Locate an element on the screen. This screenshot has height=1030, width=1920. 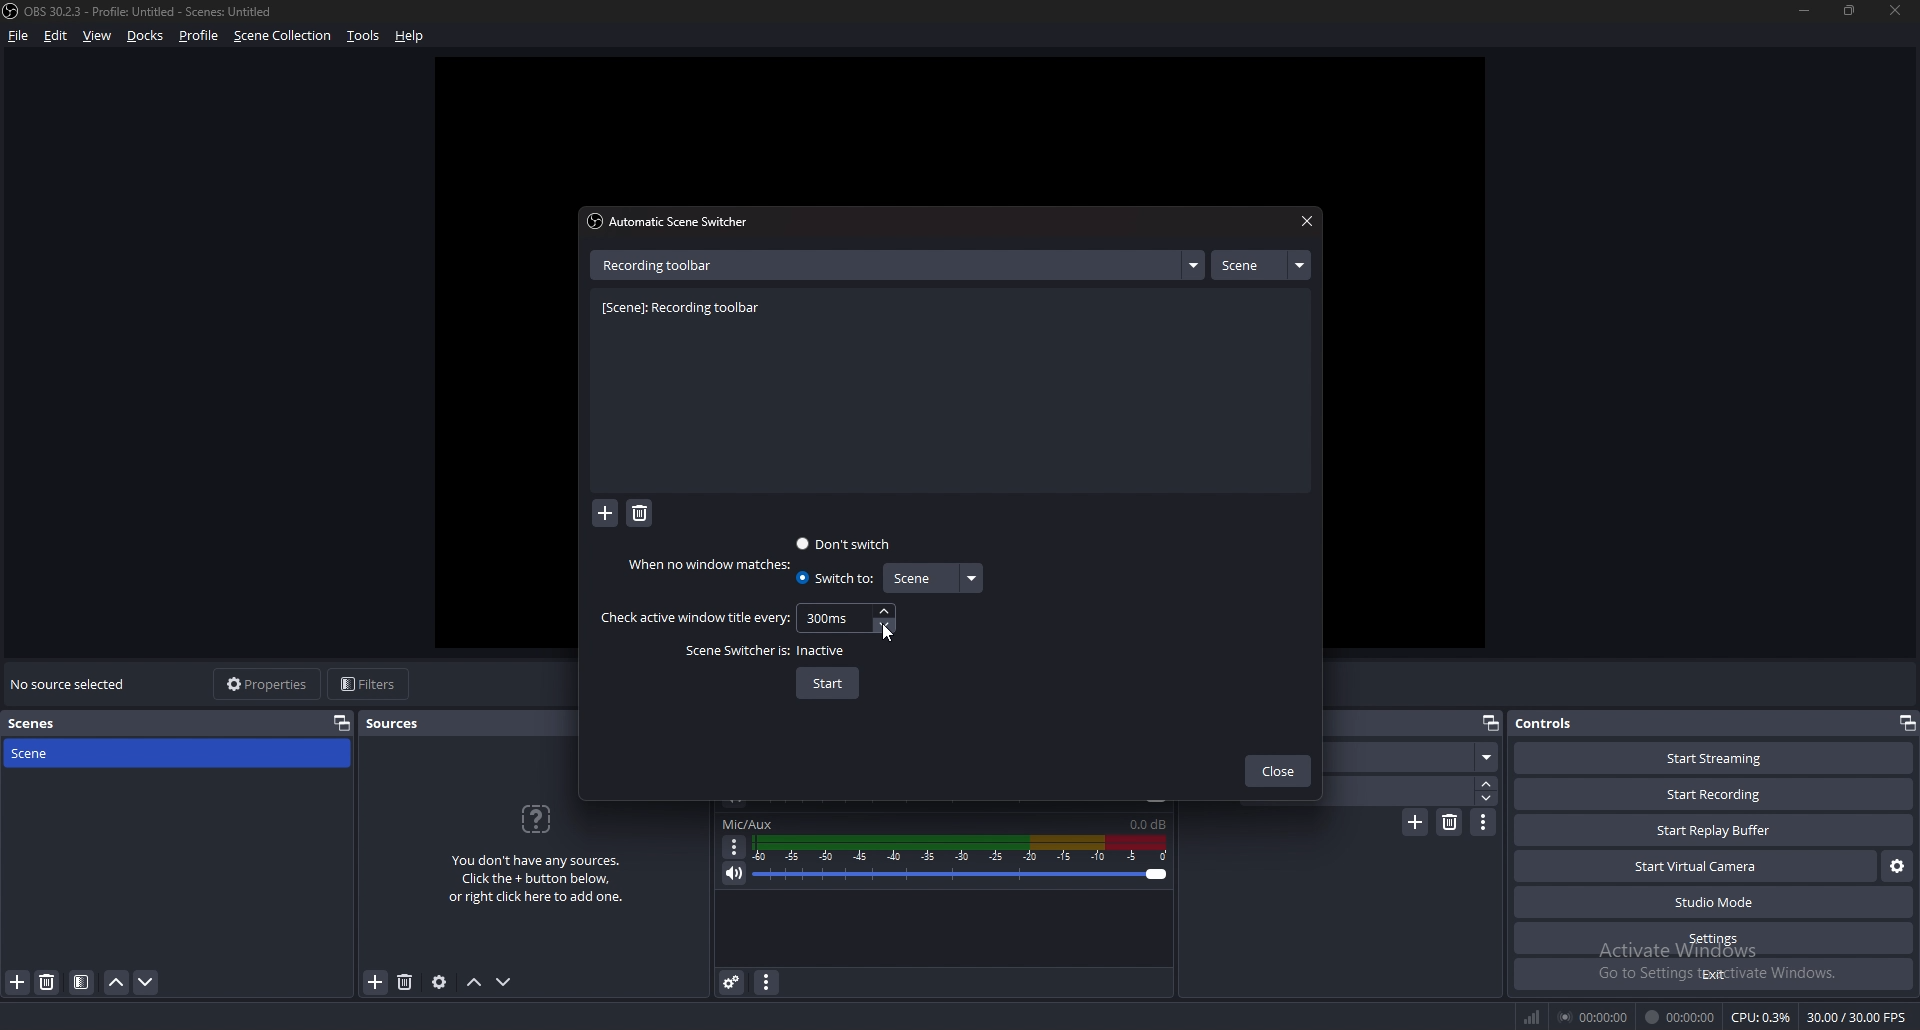
check active window title every is located at coordinates (694, 618).